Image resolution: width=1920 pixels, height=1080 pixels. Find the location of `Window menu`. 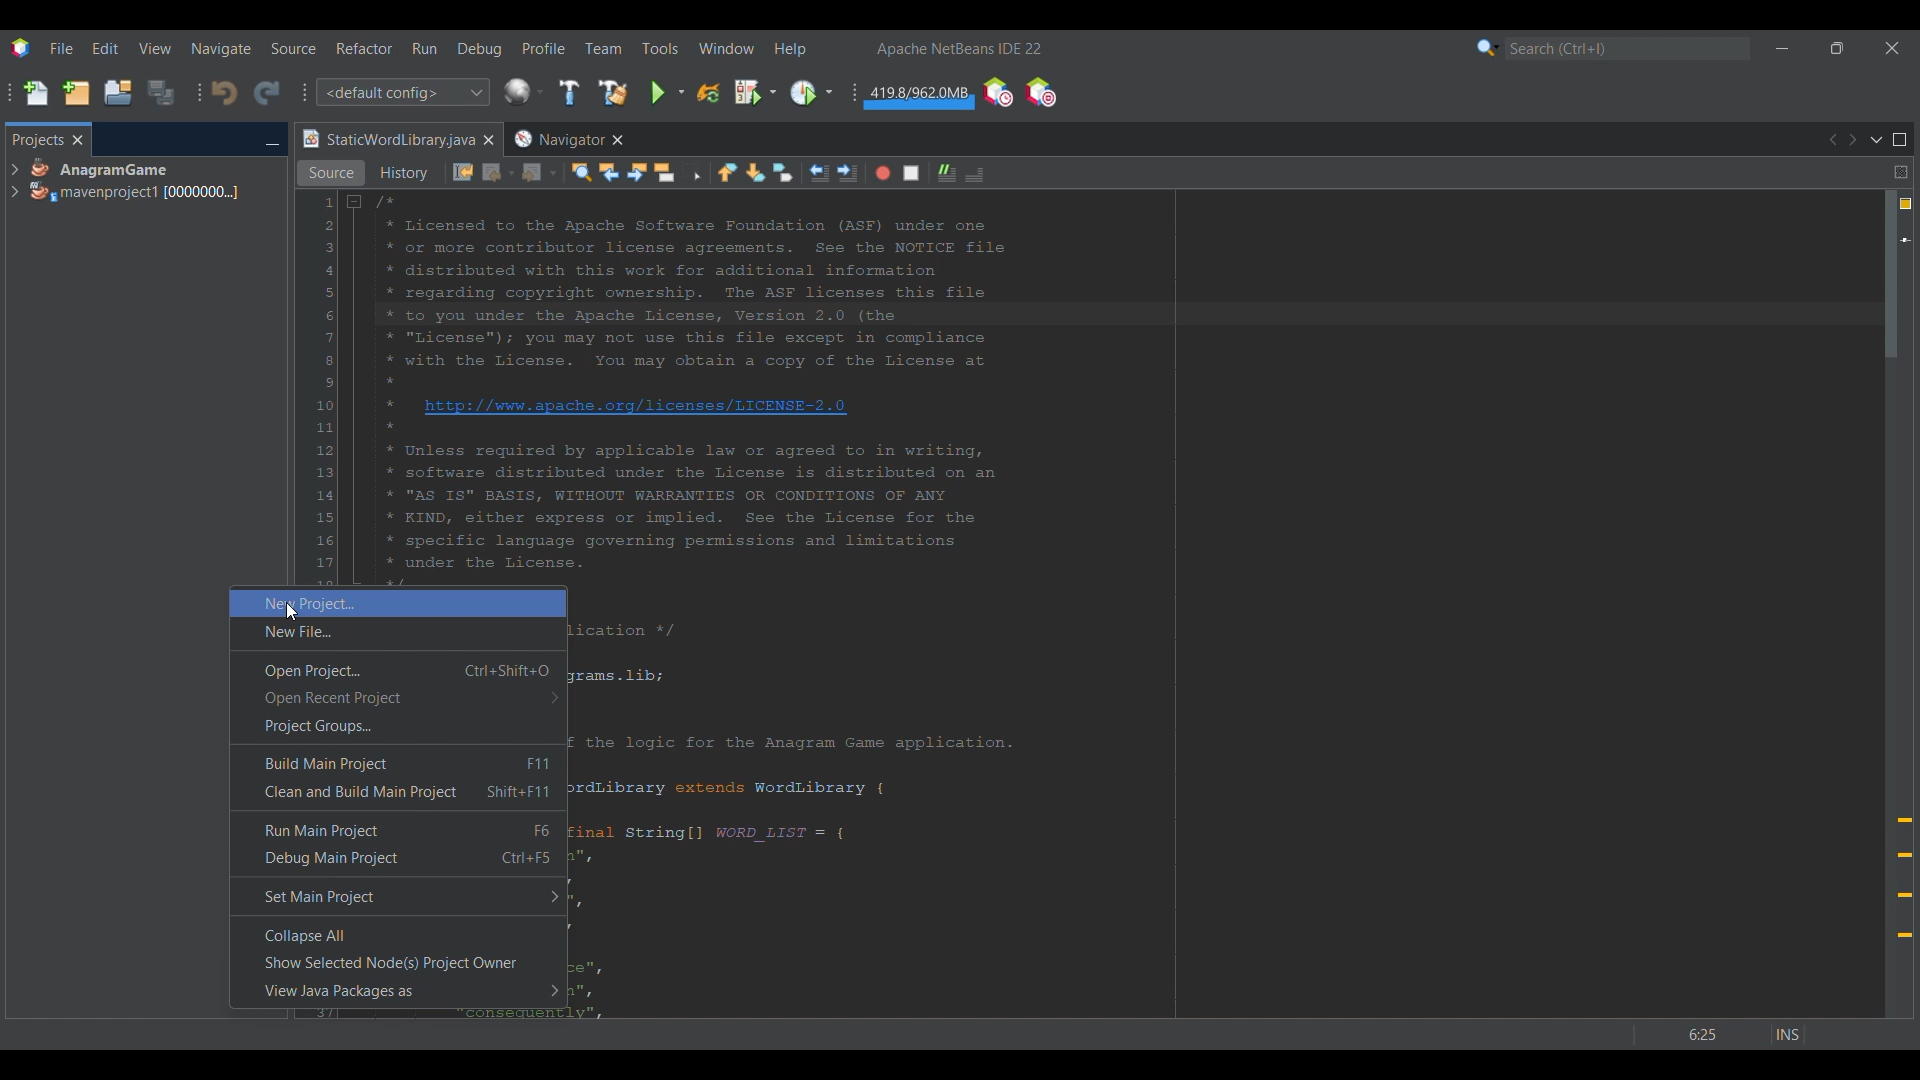

Window menu is located at coordinates (727, 48).